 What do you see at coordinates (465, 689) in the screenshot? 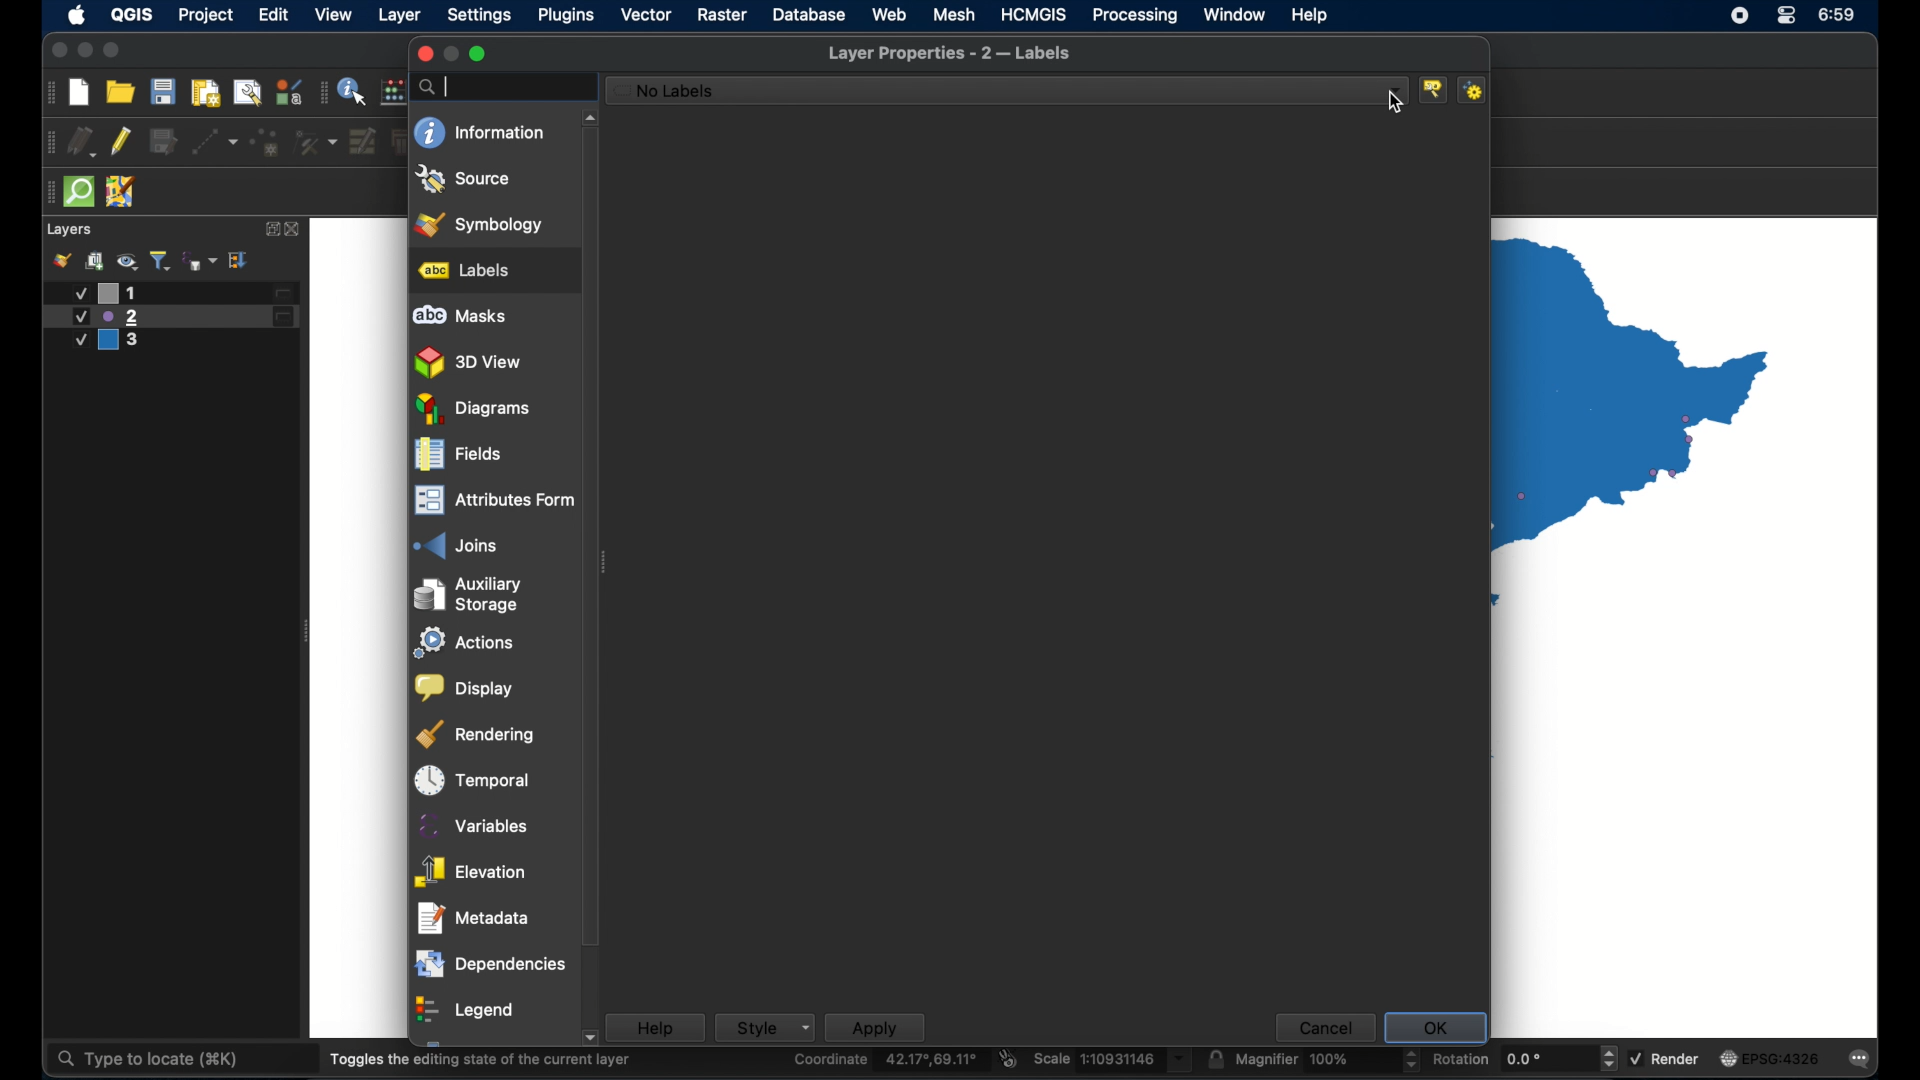
I see `display` at bounding box center [465, 689].